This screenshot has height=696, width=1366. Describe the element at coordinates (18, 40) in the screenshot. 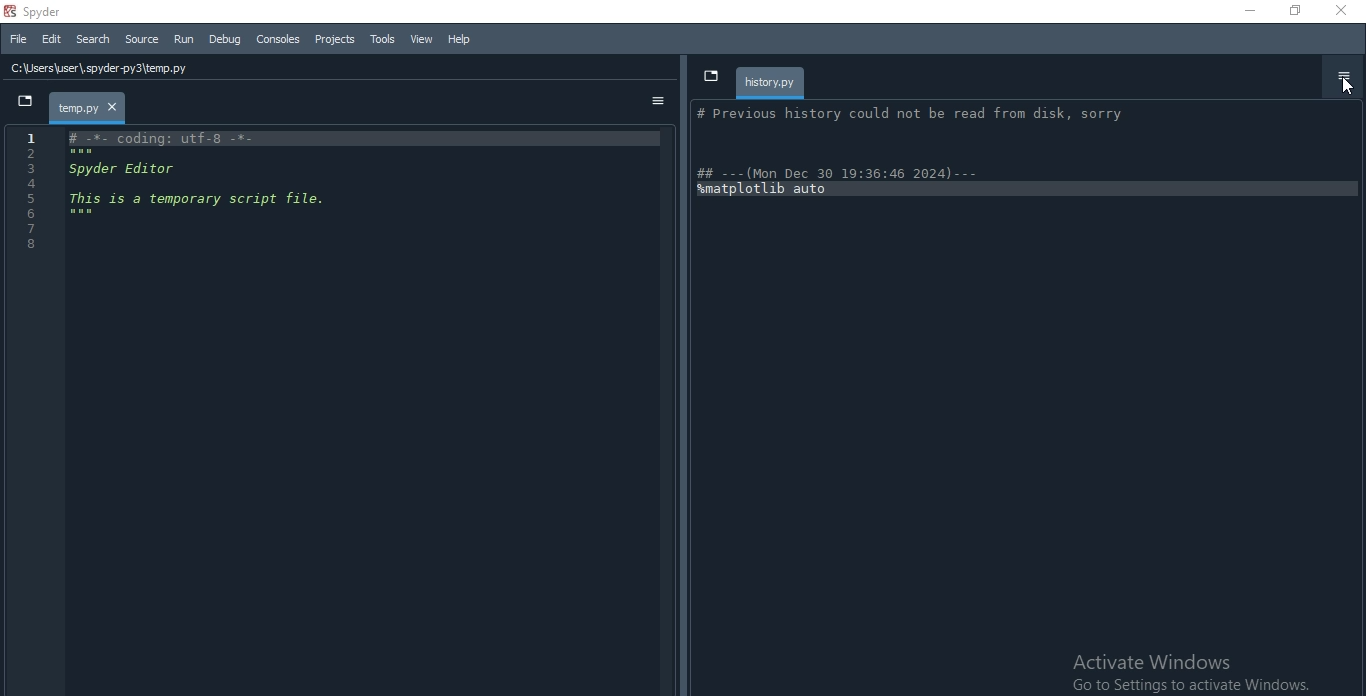

I see `File ` at that location.